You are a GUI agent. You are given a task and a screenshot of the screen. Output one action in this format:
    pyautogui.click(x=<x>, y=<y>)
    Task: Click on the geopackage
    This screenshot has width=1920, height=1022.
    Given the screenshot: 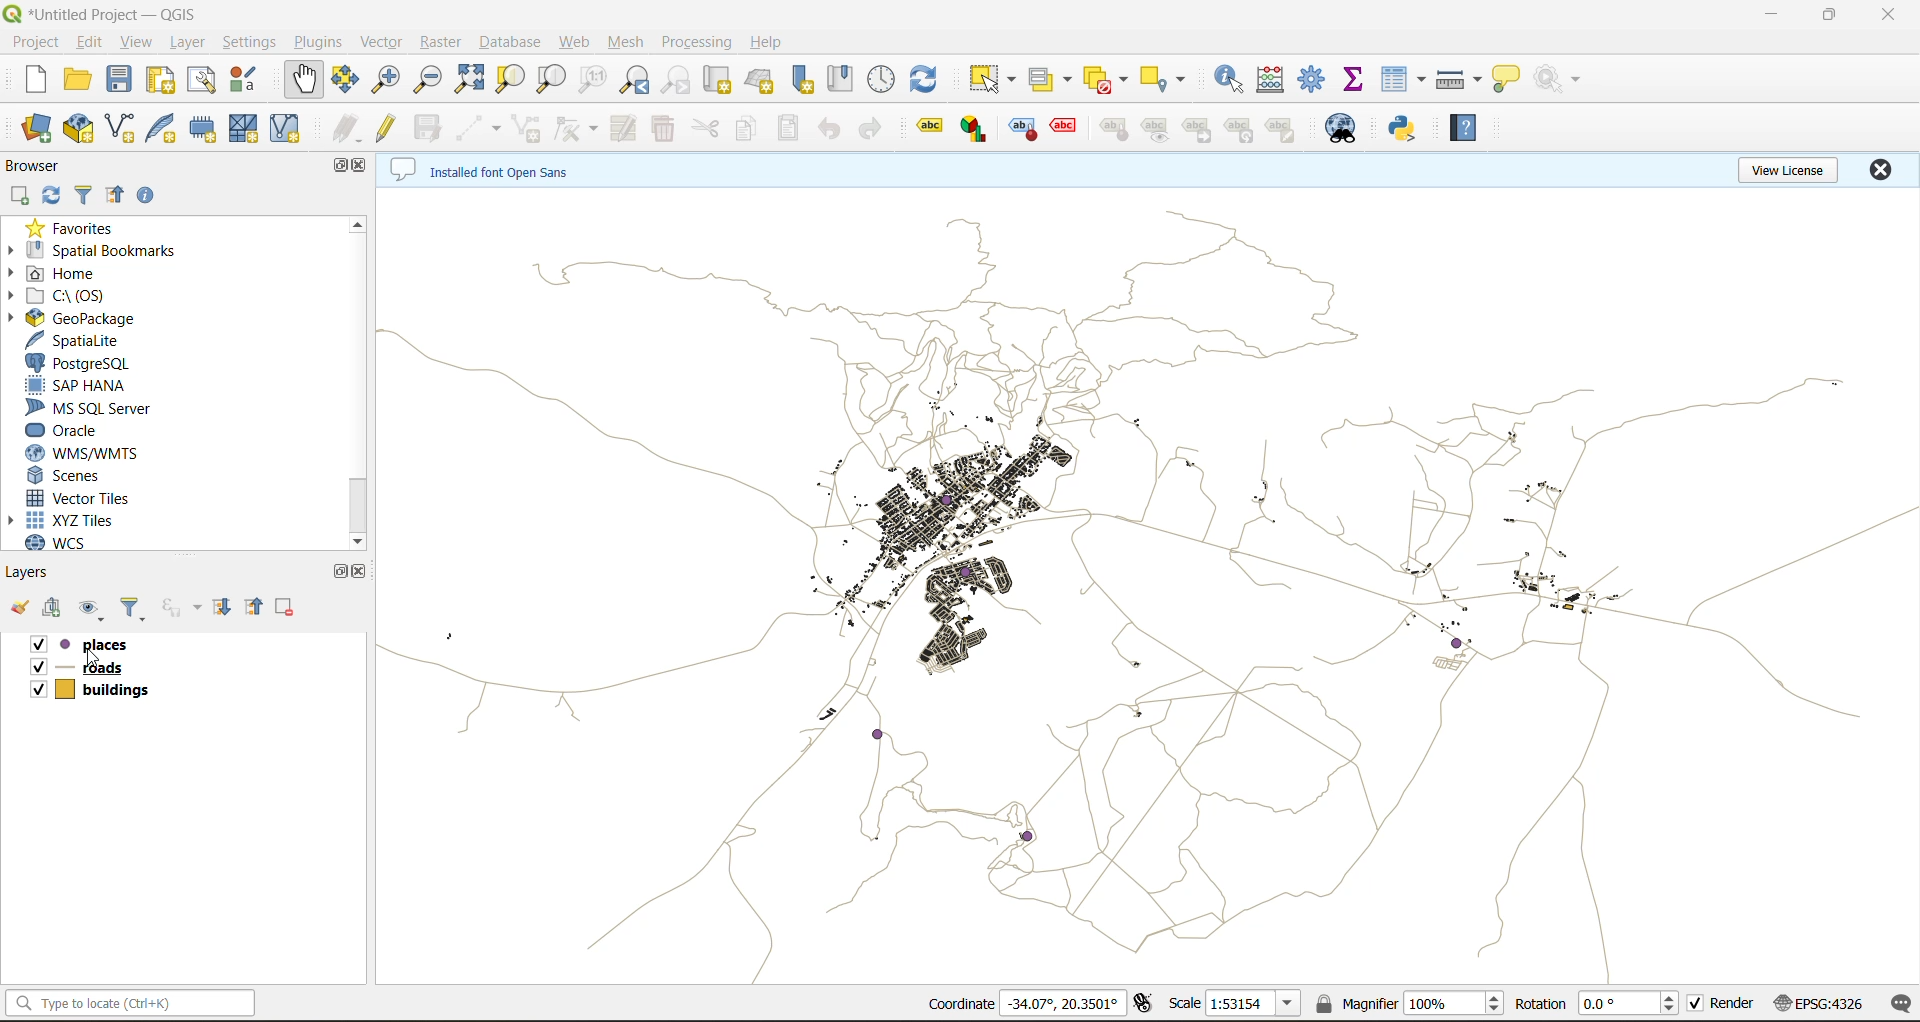 What is the action you would take?
    pyautogui.click(x=97, y=319)
    